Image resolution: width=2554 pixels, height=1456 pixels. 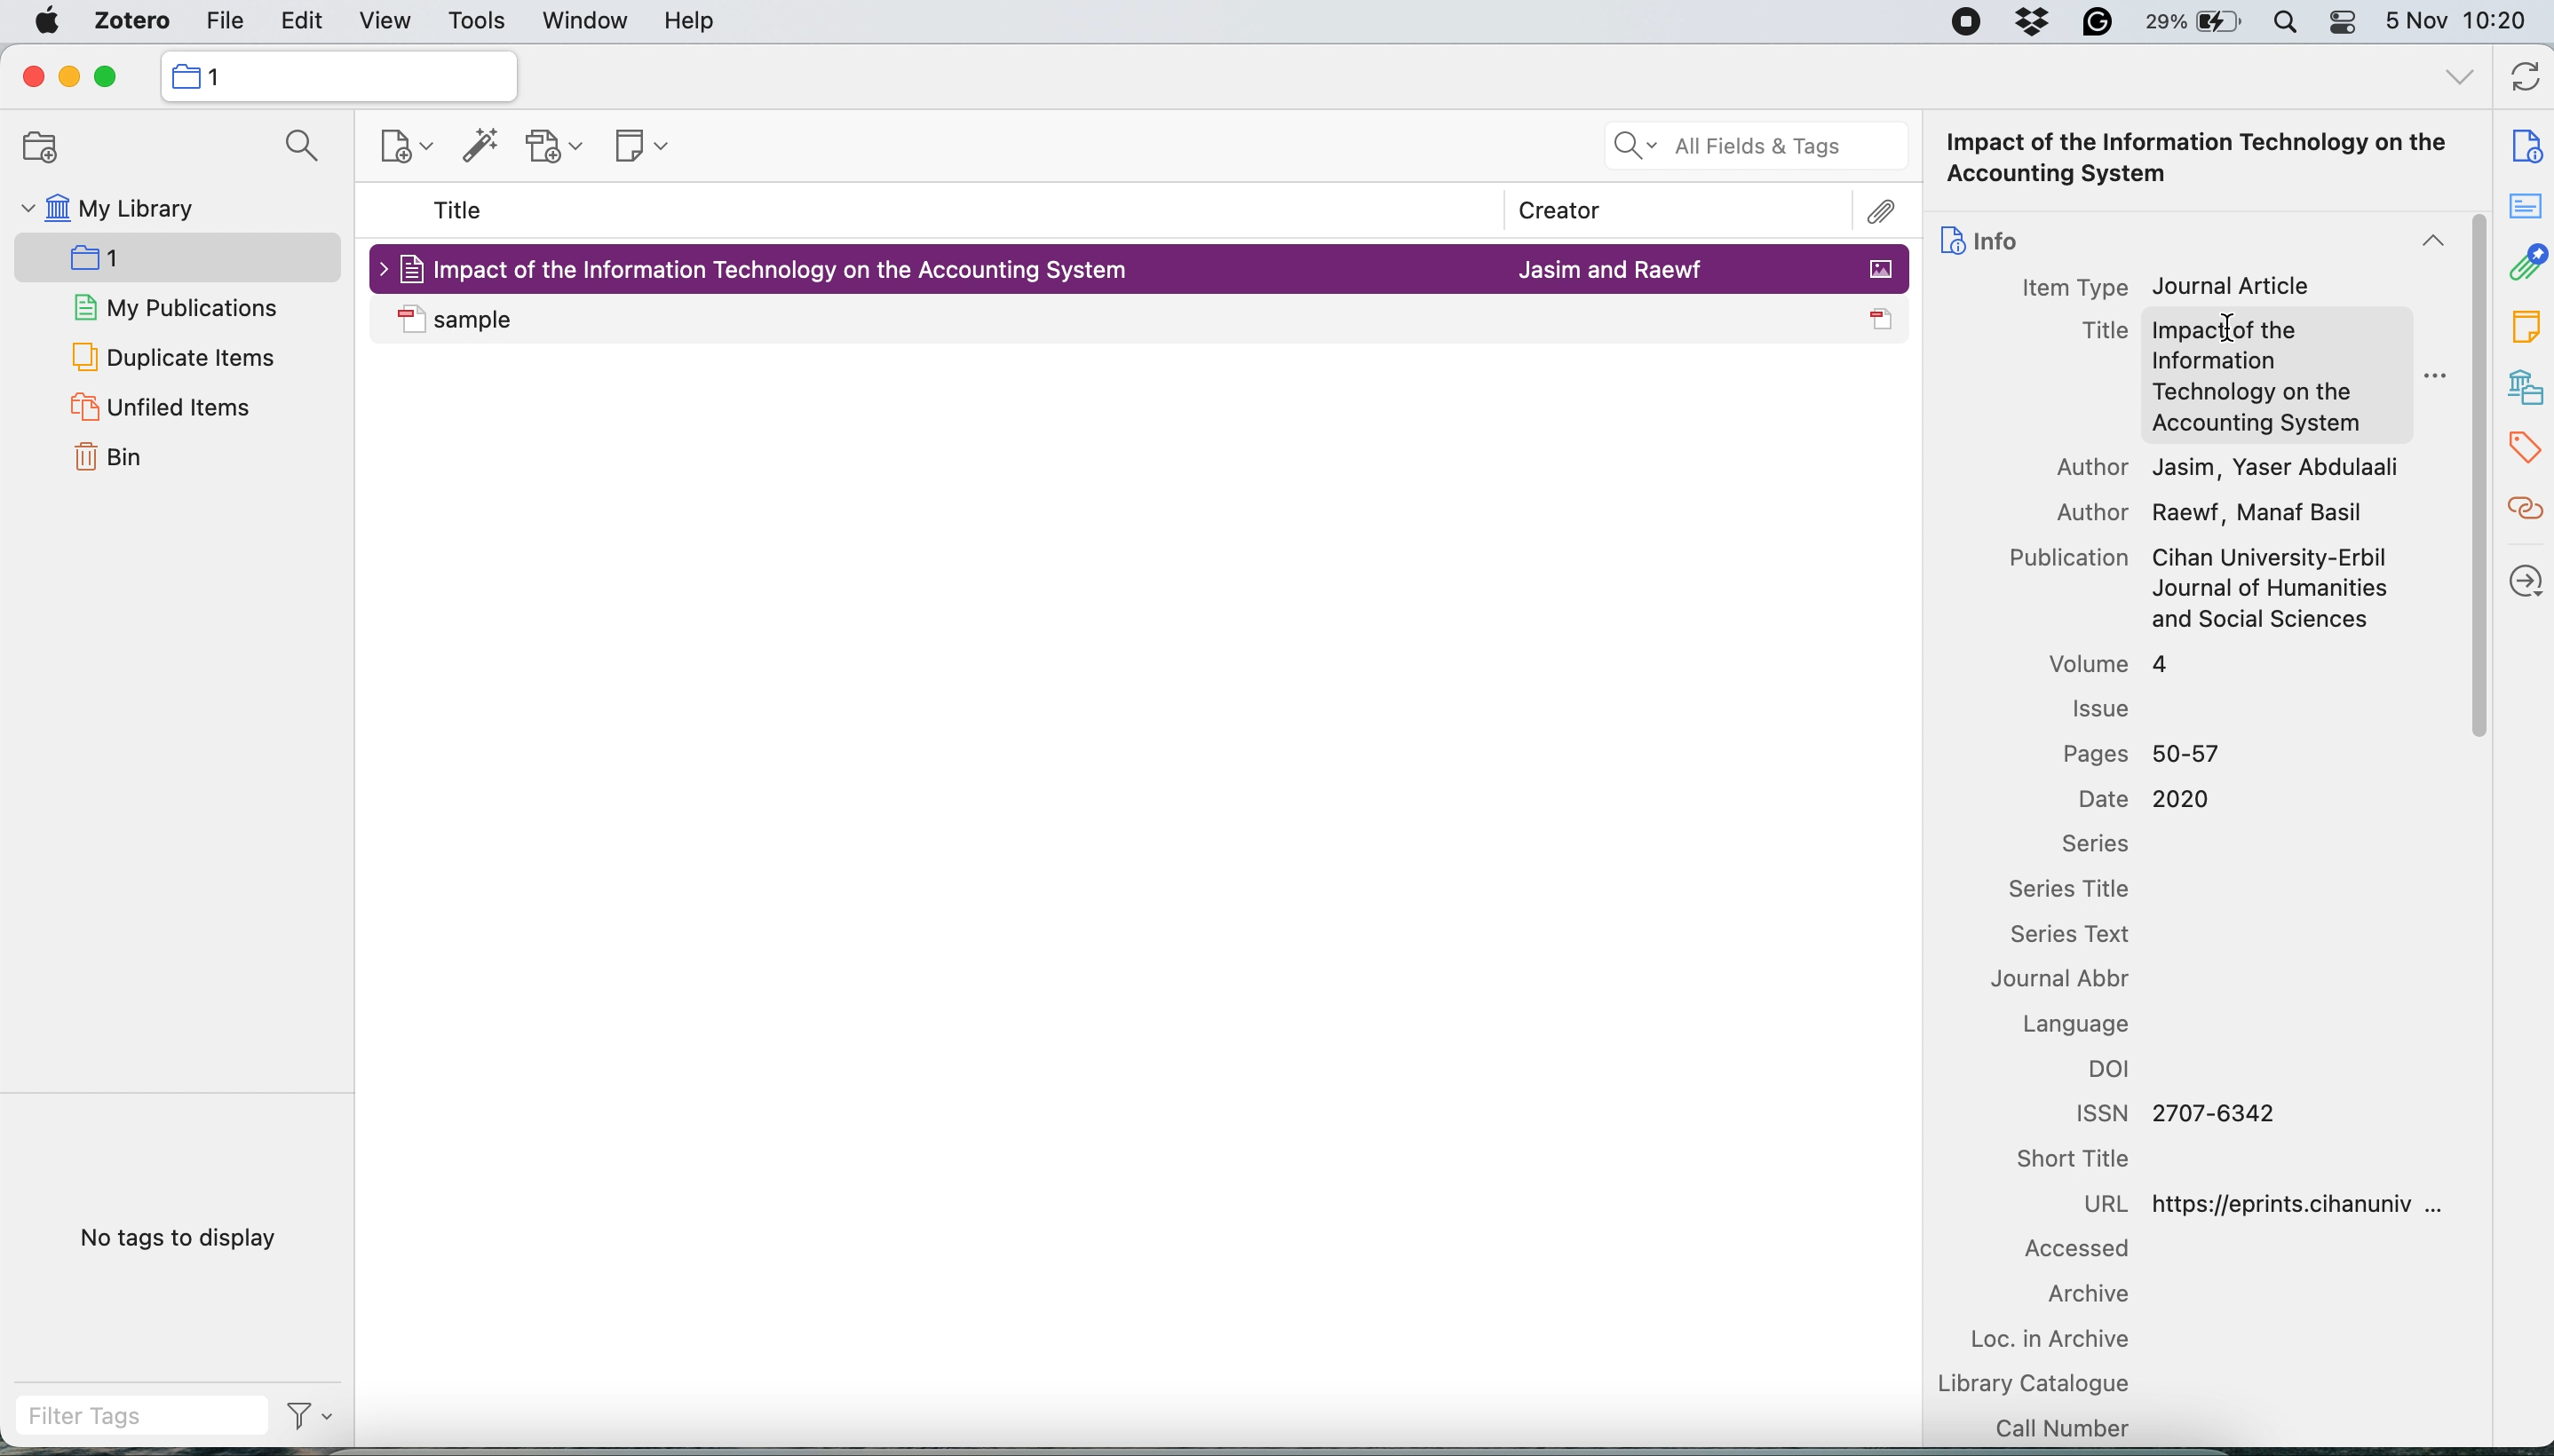 What do you see at coordinates (1970, 21) in the screenshot?
I see `screen recorder` at bounding box center [1970, 21].